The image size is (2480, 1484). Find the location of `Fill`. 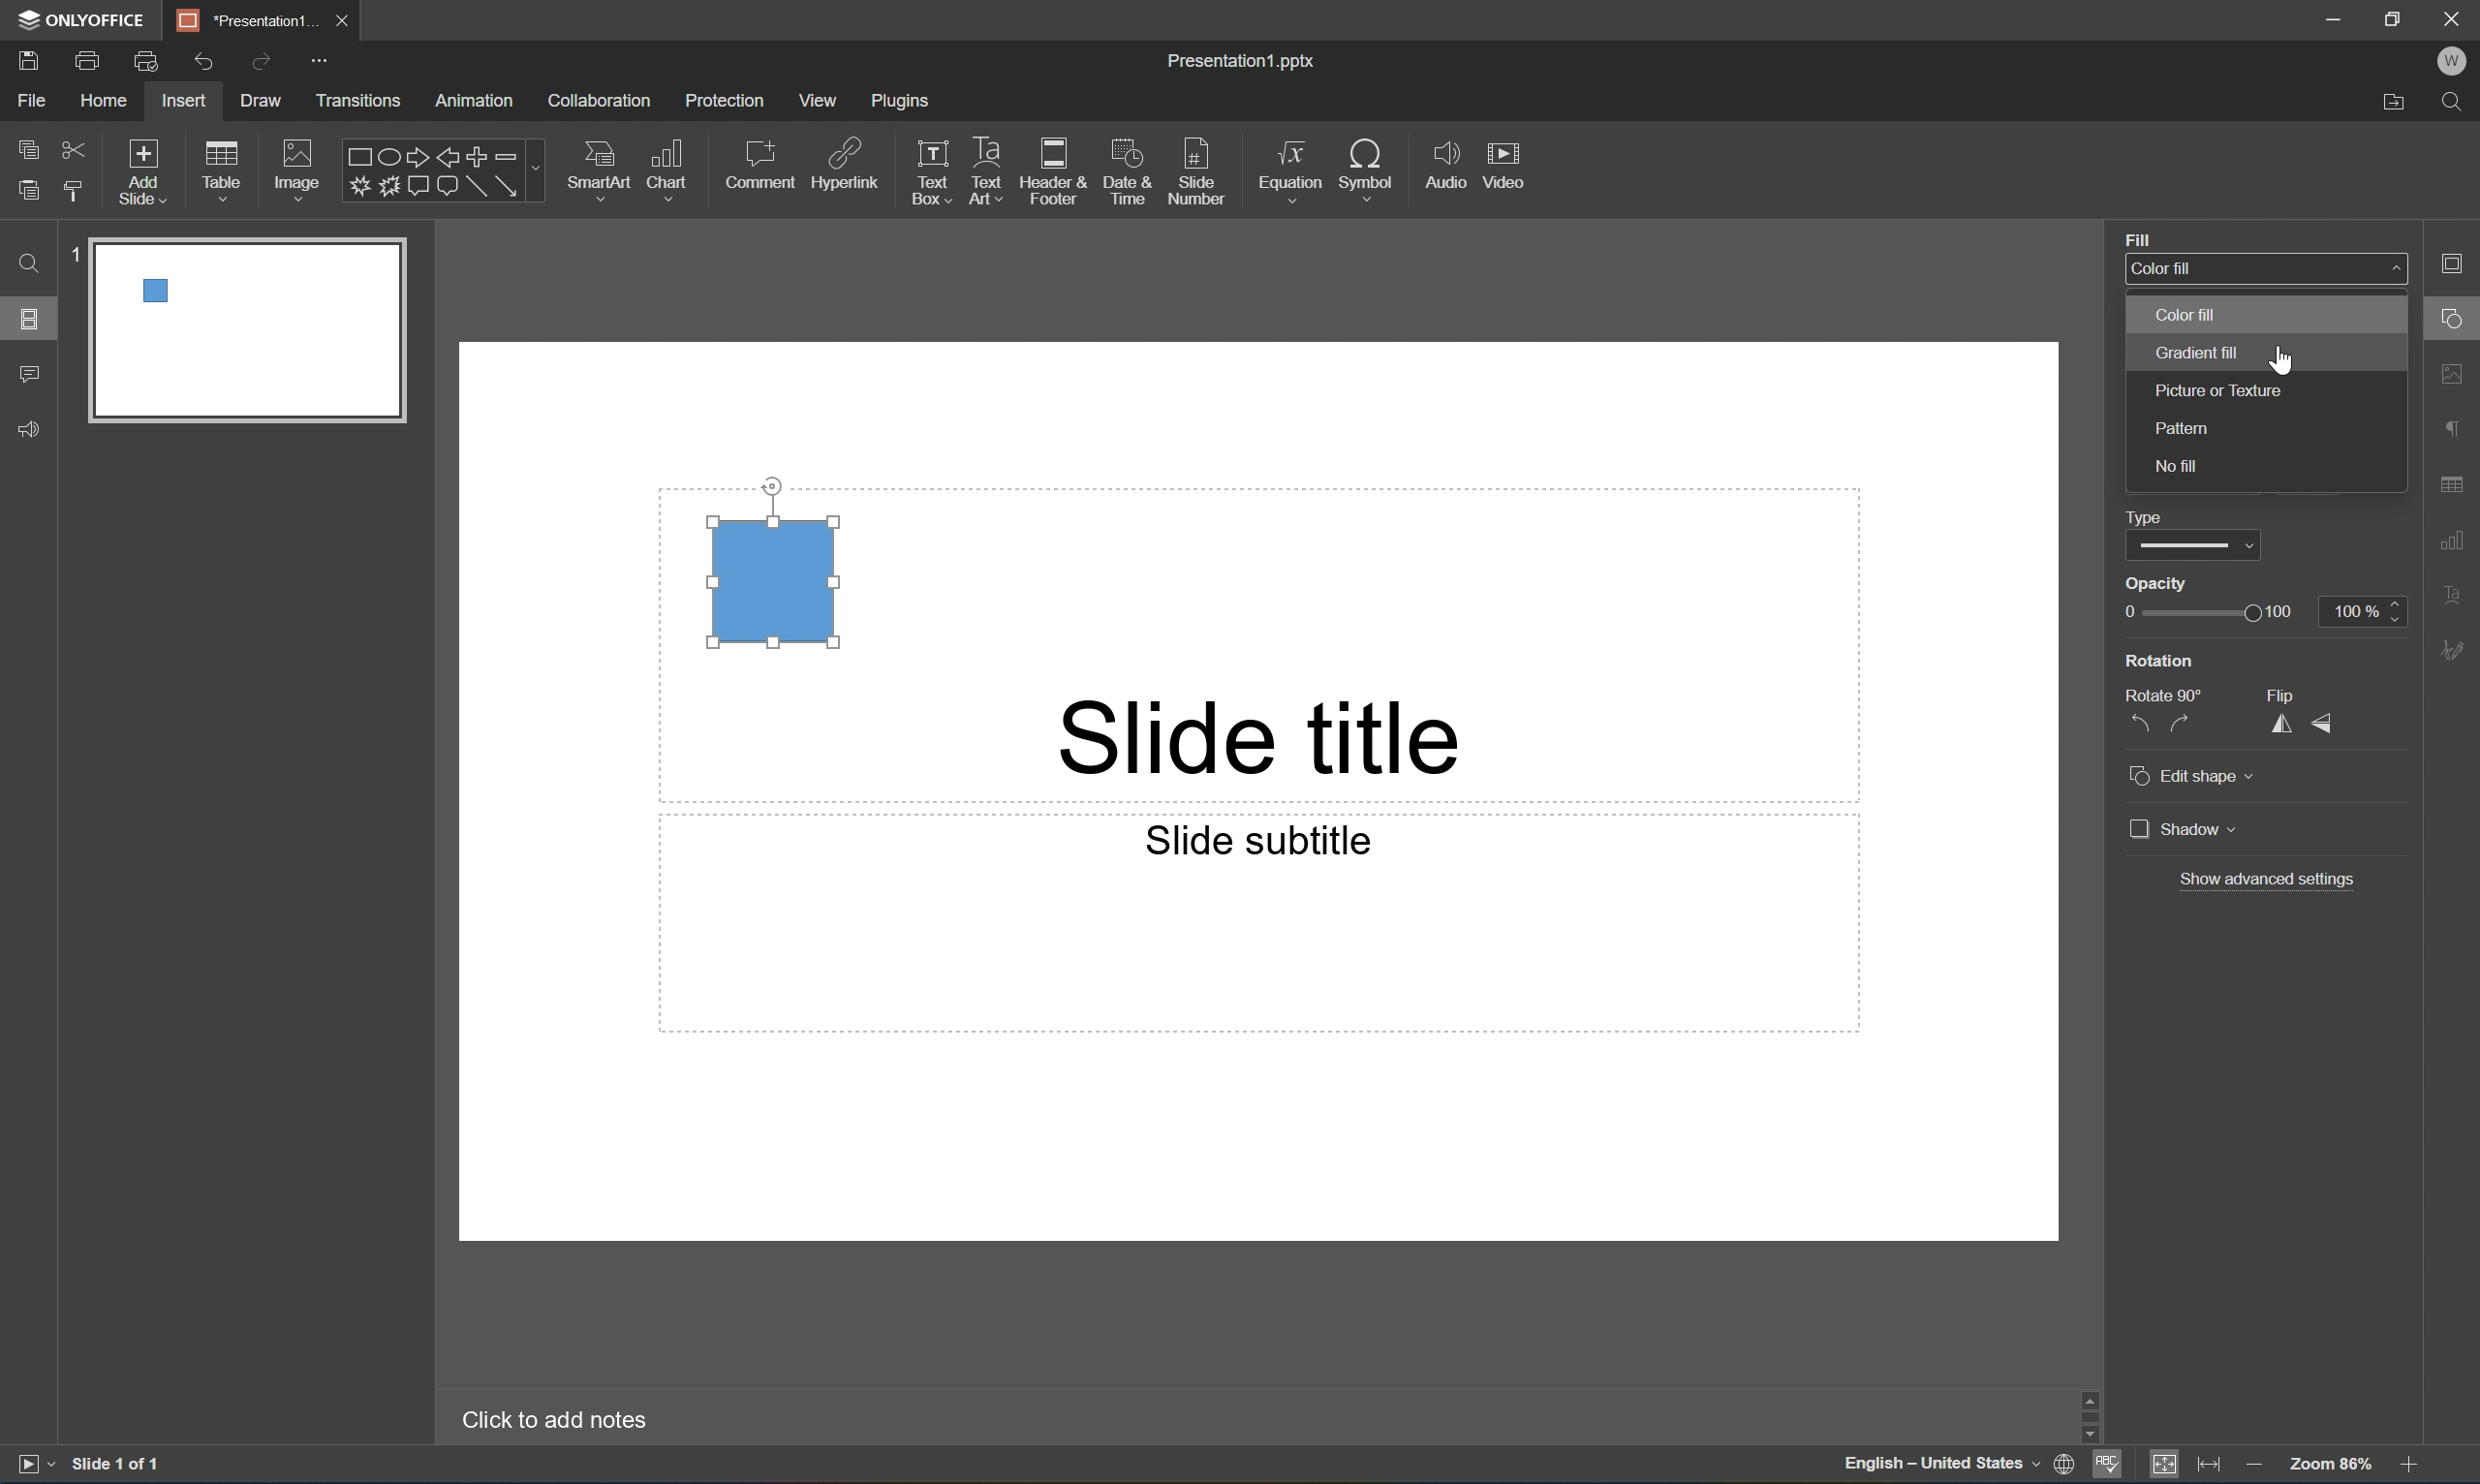

Fill is located at coordinates (2138, 238).